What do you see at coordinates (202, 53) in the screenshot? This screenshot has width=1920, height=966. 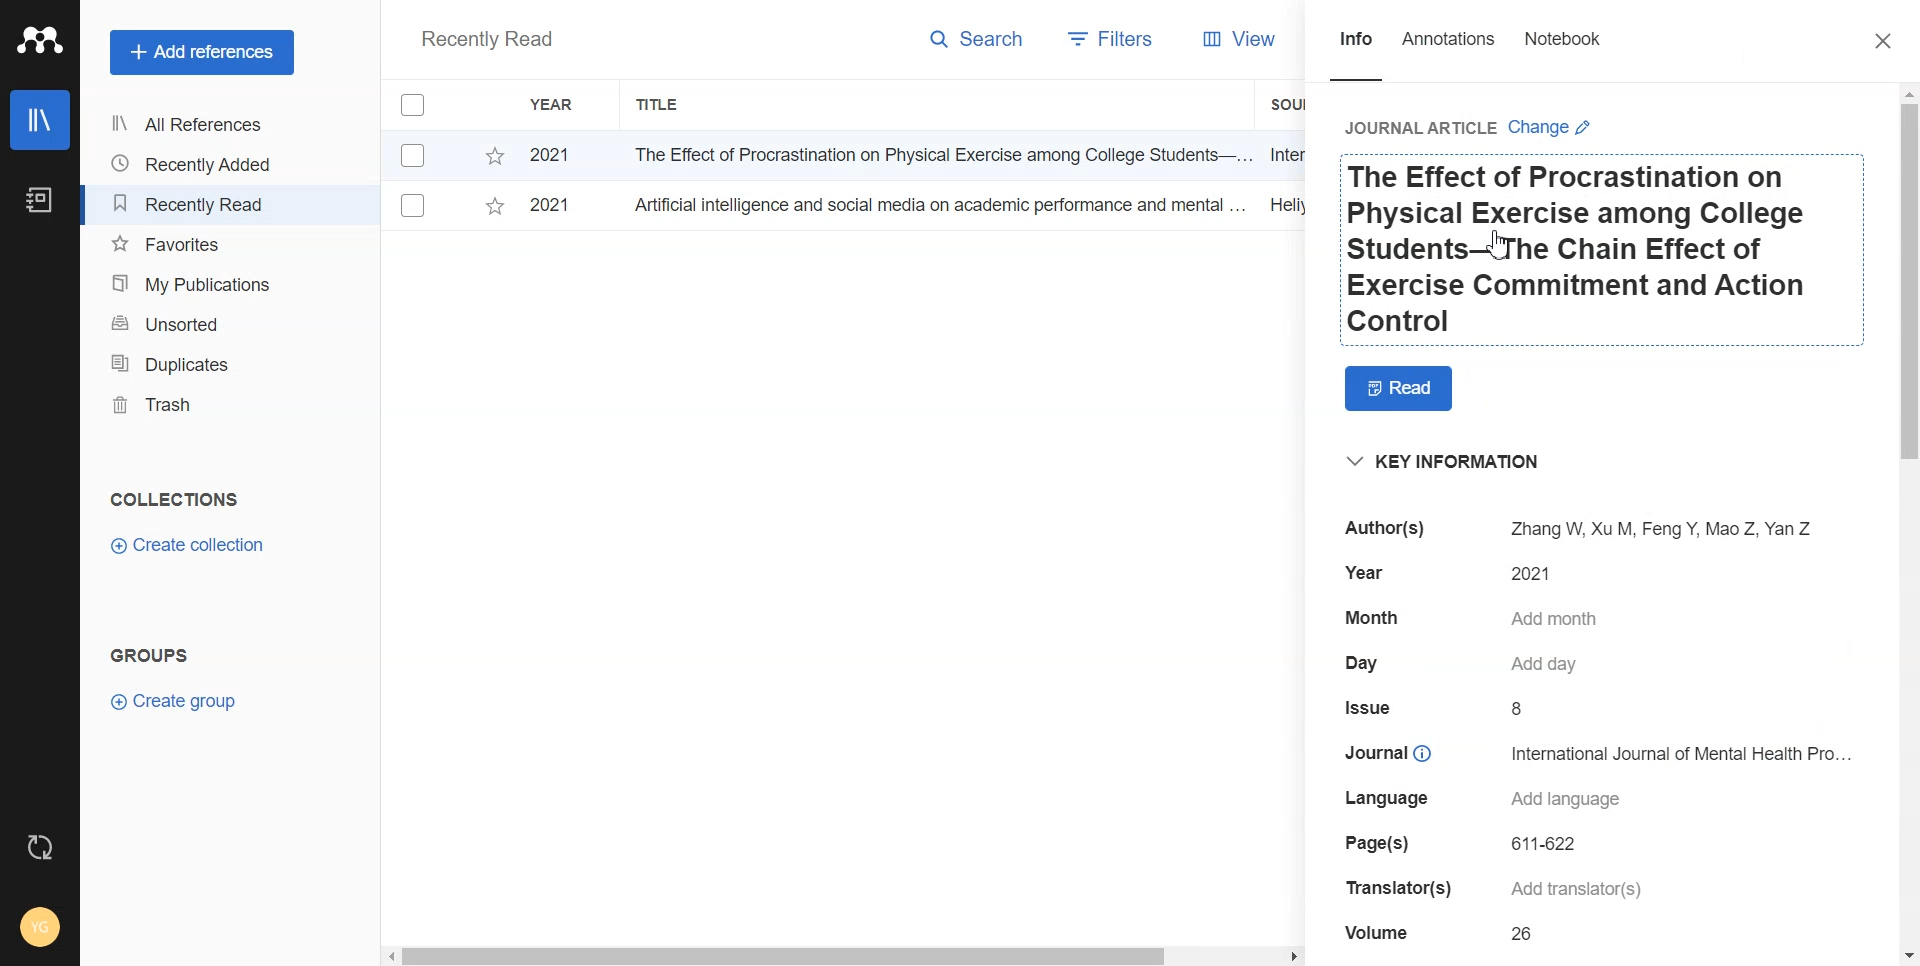 I see `Add references` at bounding box center [202, 53].